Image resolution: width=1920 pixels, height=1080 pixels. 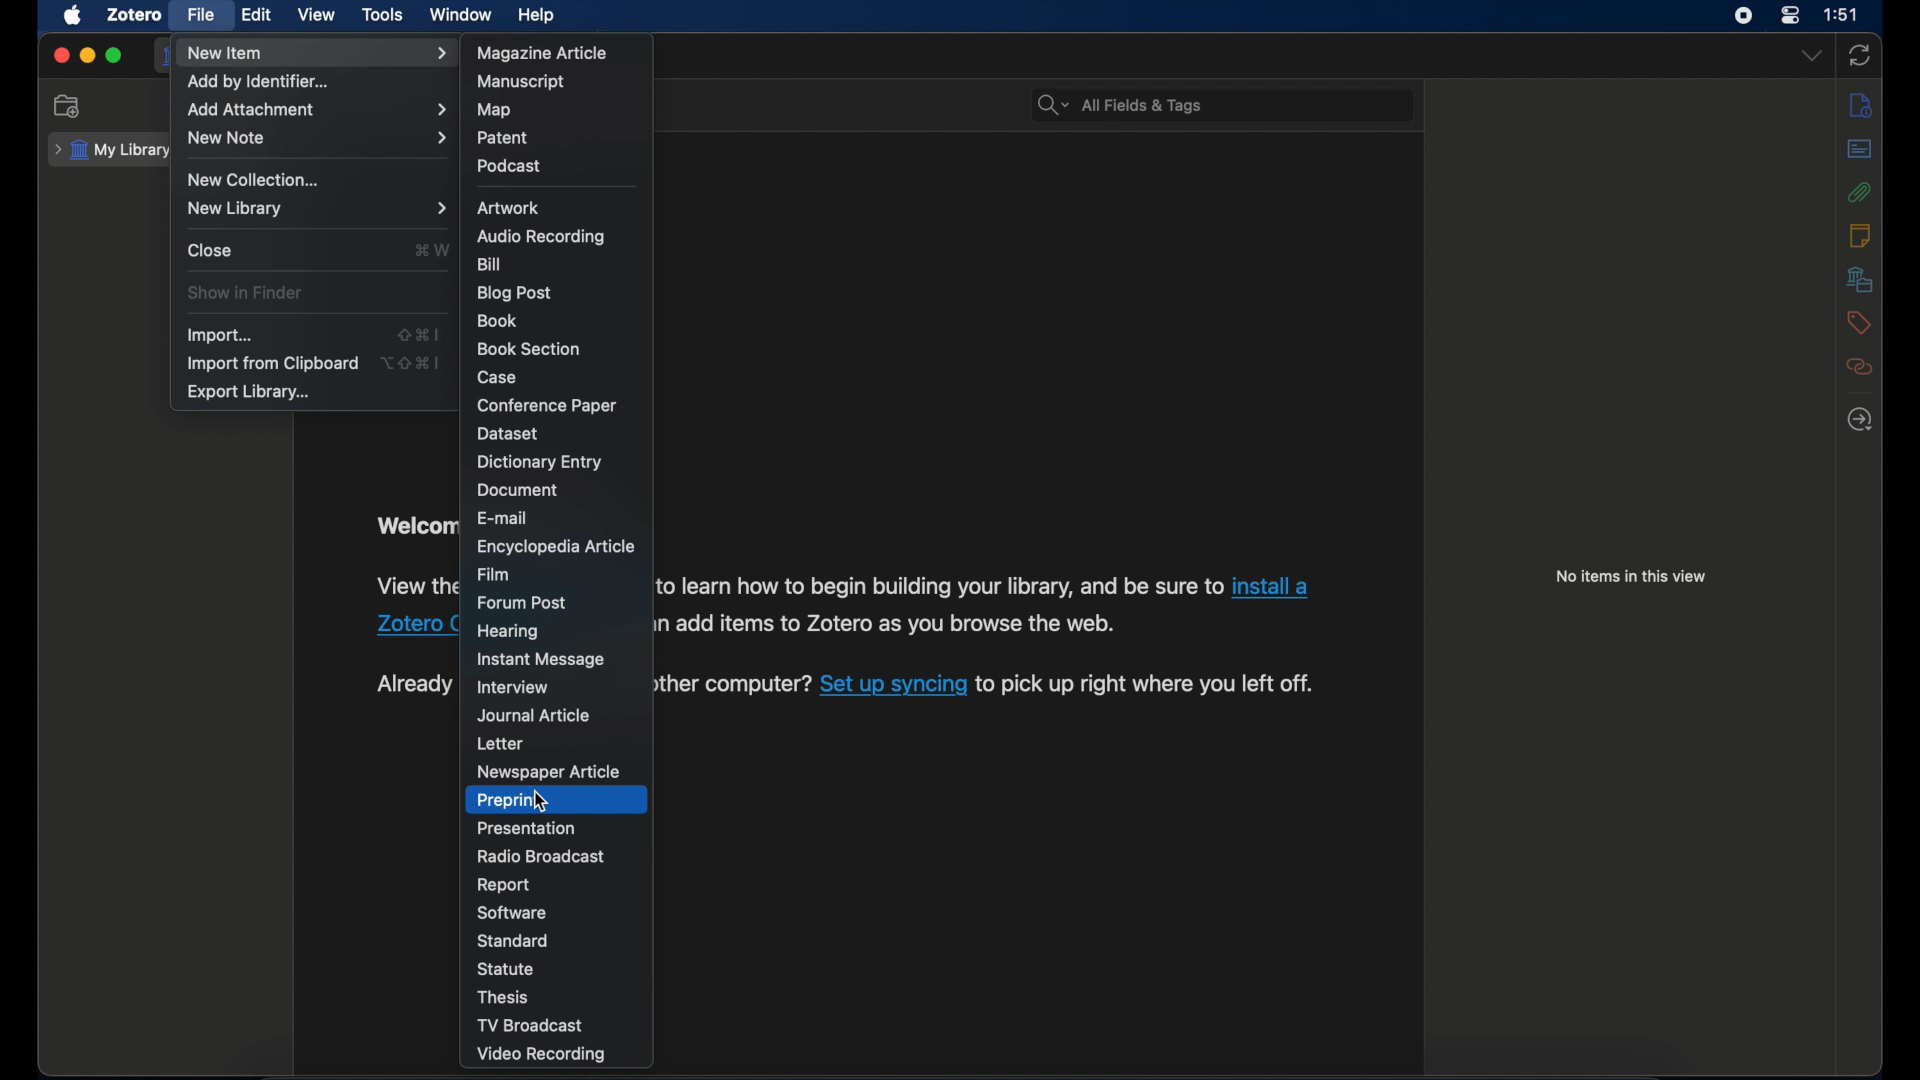 I want to click on video recording, so click(x=542, y=1055).